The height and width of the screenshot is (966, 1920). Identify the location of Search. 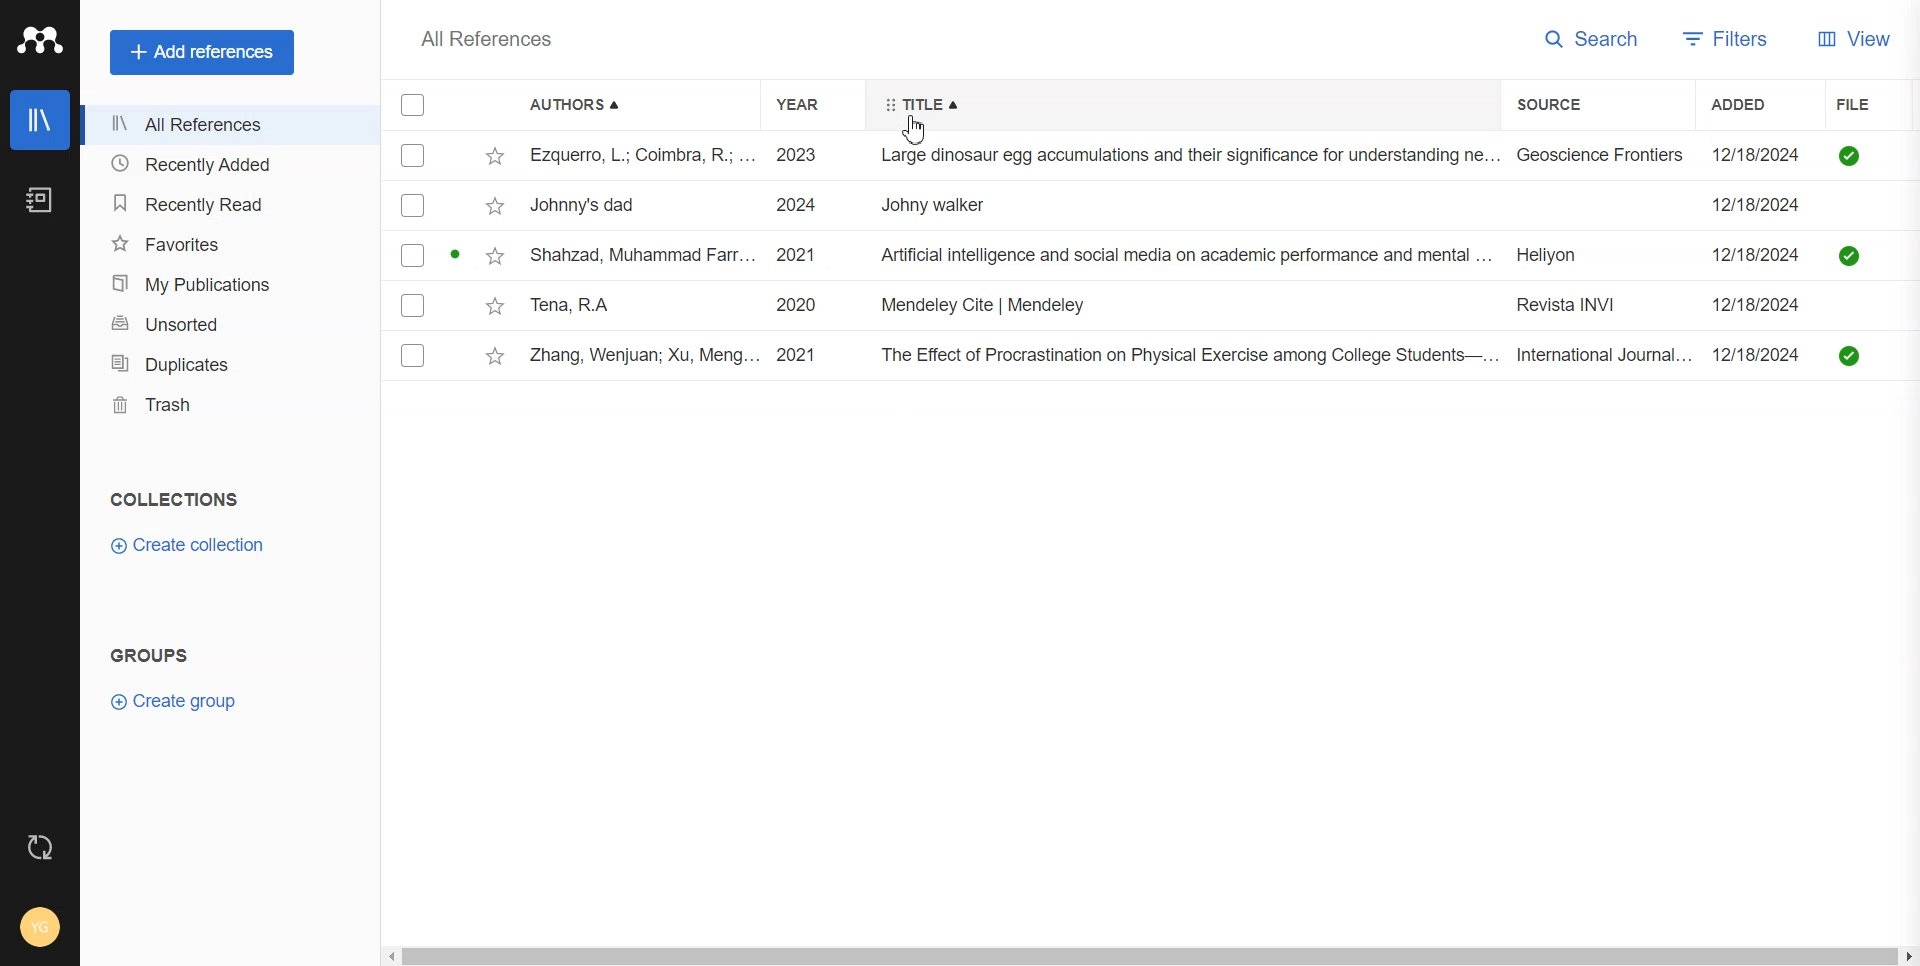
(1595, 37).